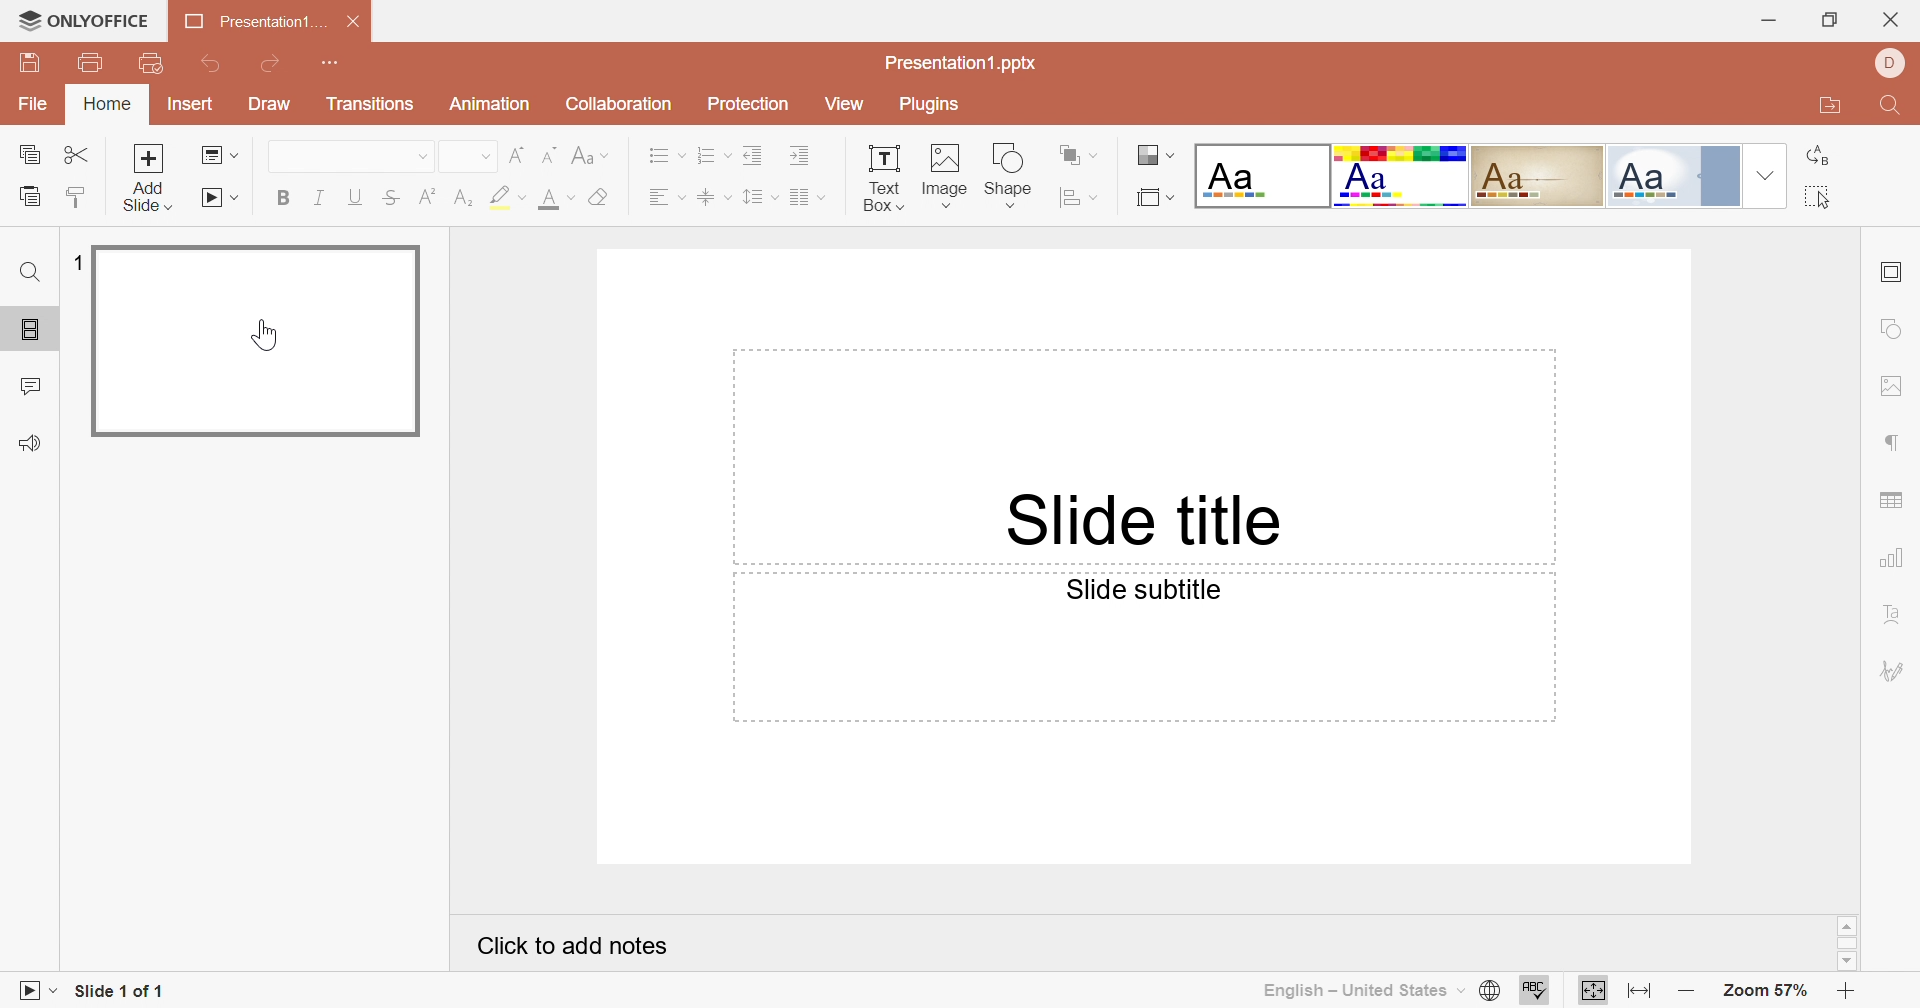 This screenshot has height=1008, width=1920. I want to click on Slide title, so click(1147, 523).